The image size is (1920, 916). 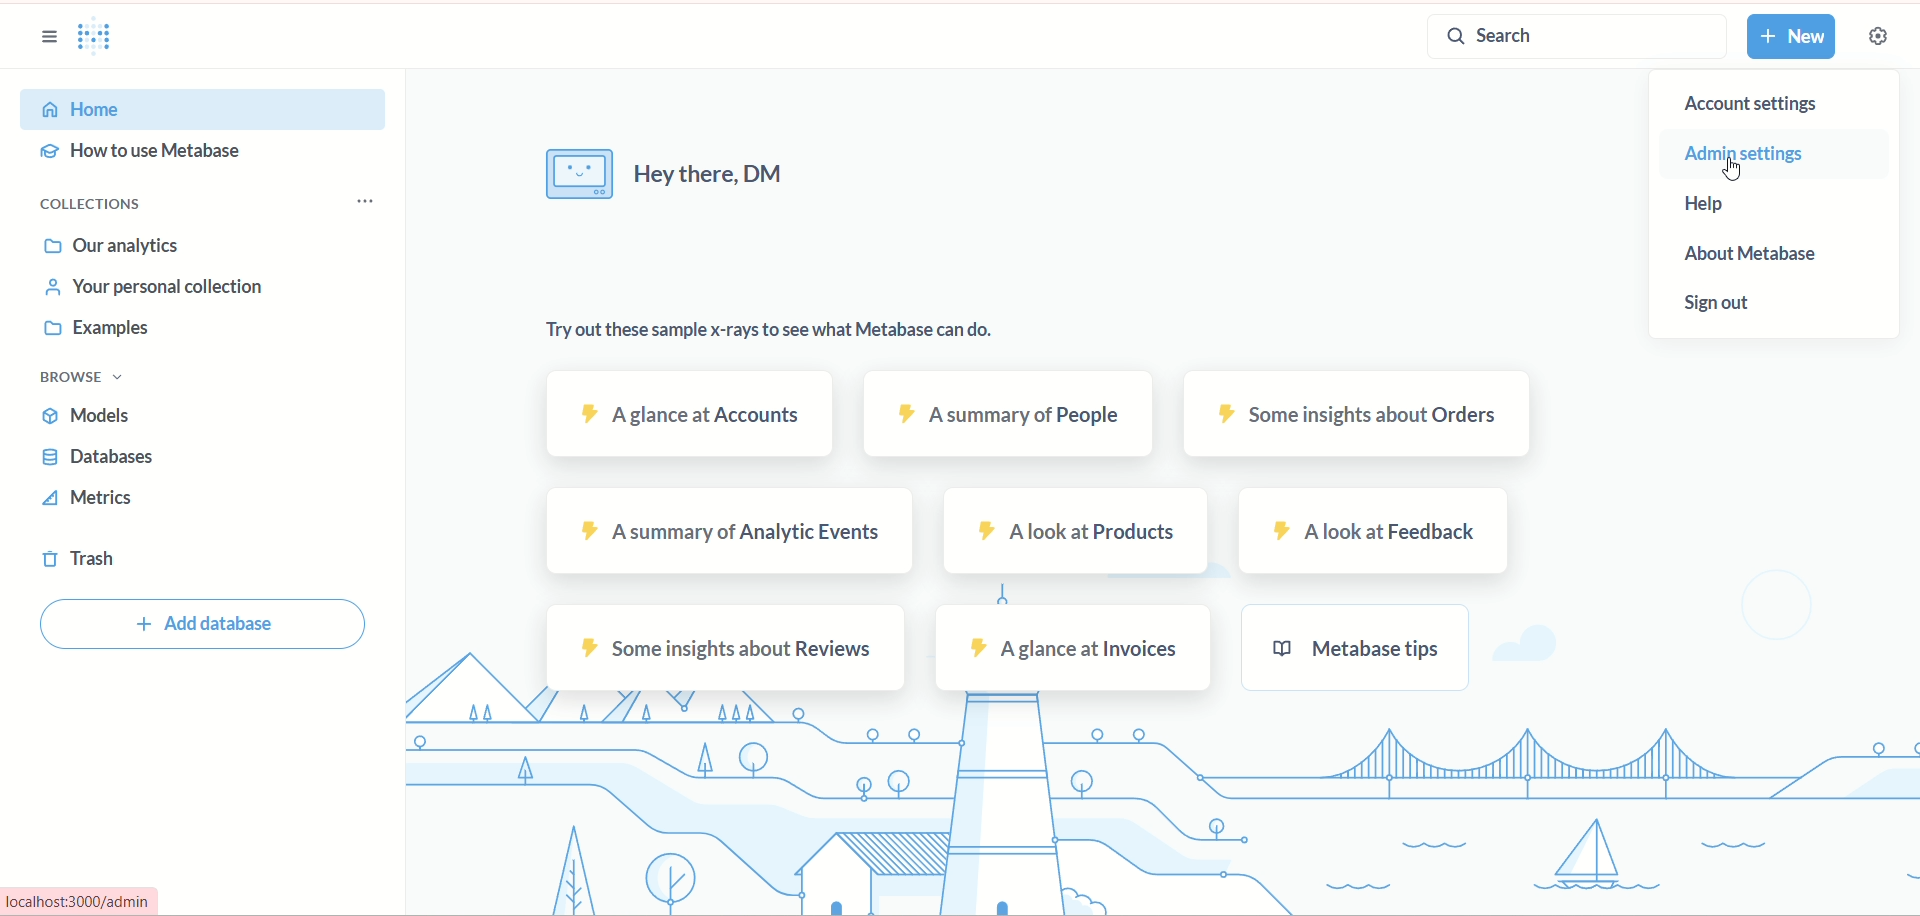 I want to click on account settings, so click(x=1759, y=104).